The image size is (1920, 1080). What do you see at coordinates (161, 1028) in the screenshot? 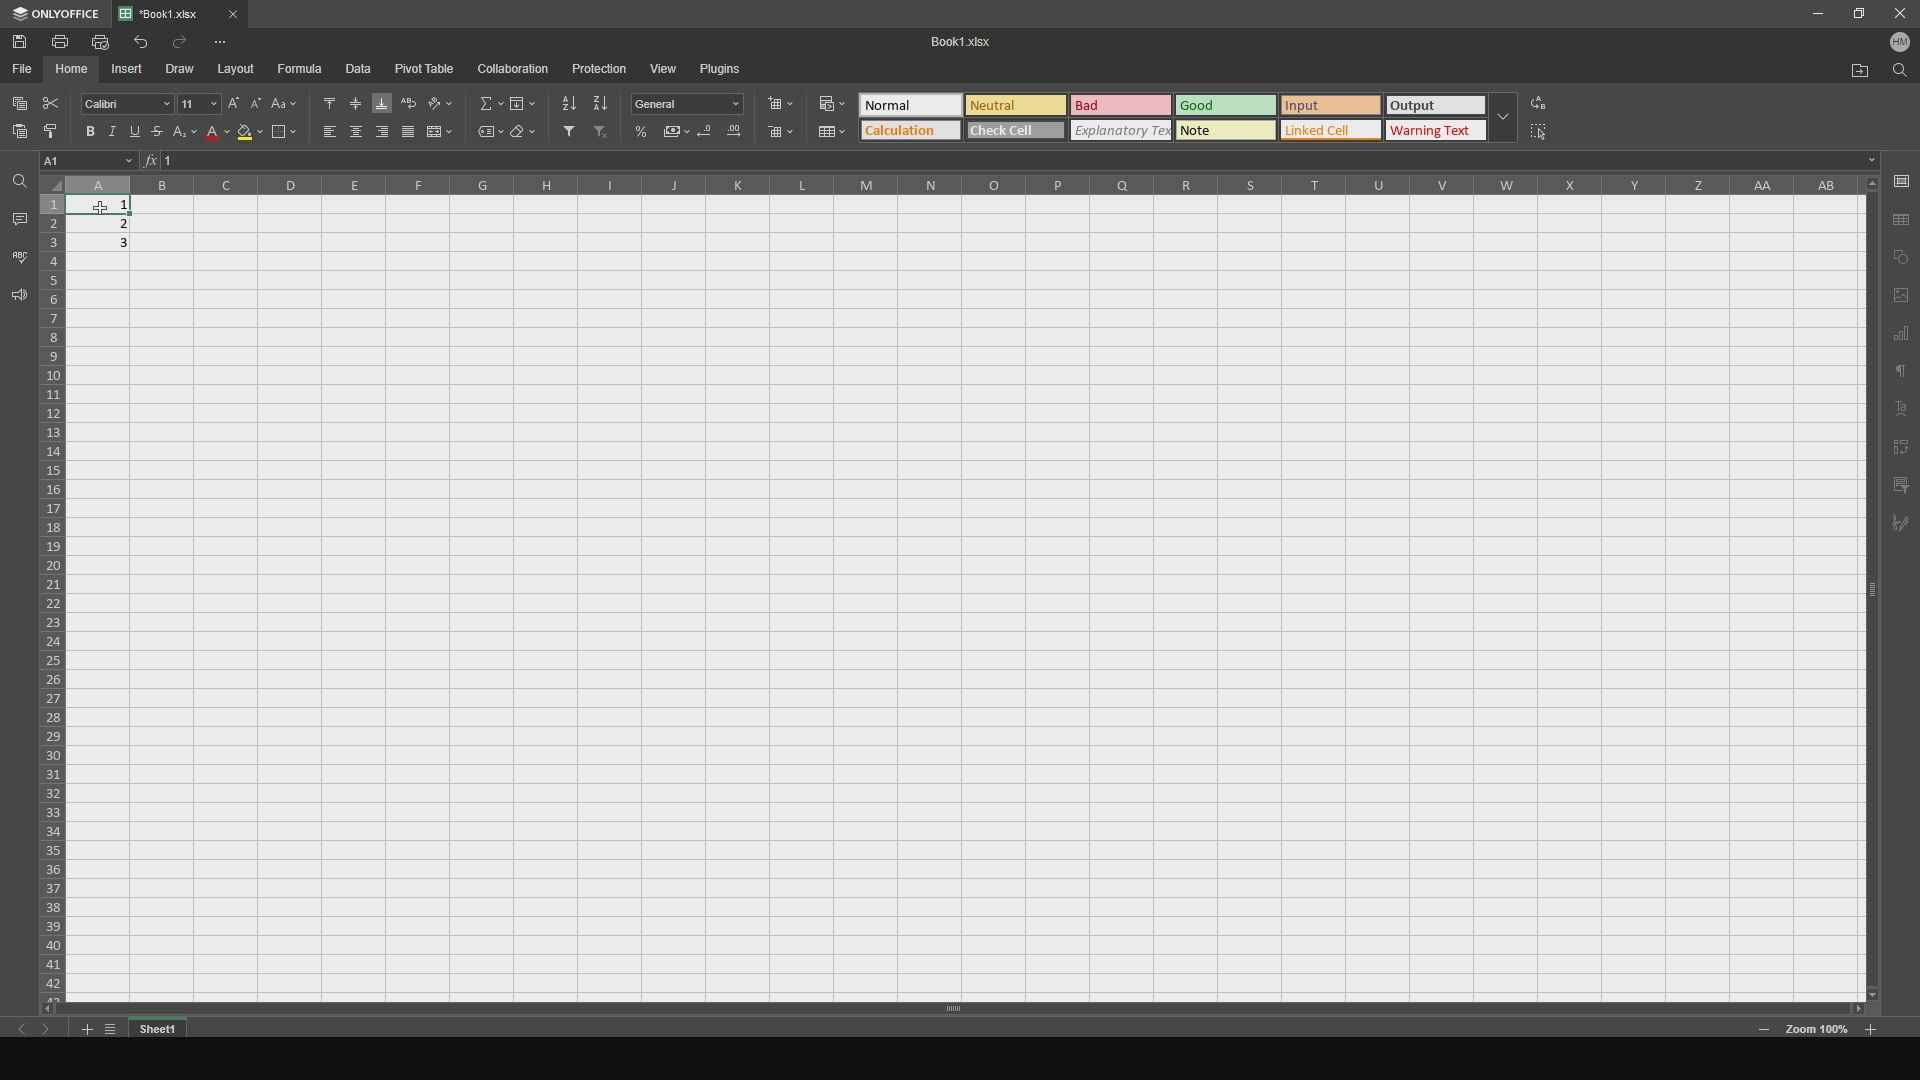
I see `sheet` at bounding box center [161, 1028].